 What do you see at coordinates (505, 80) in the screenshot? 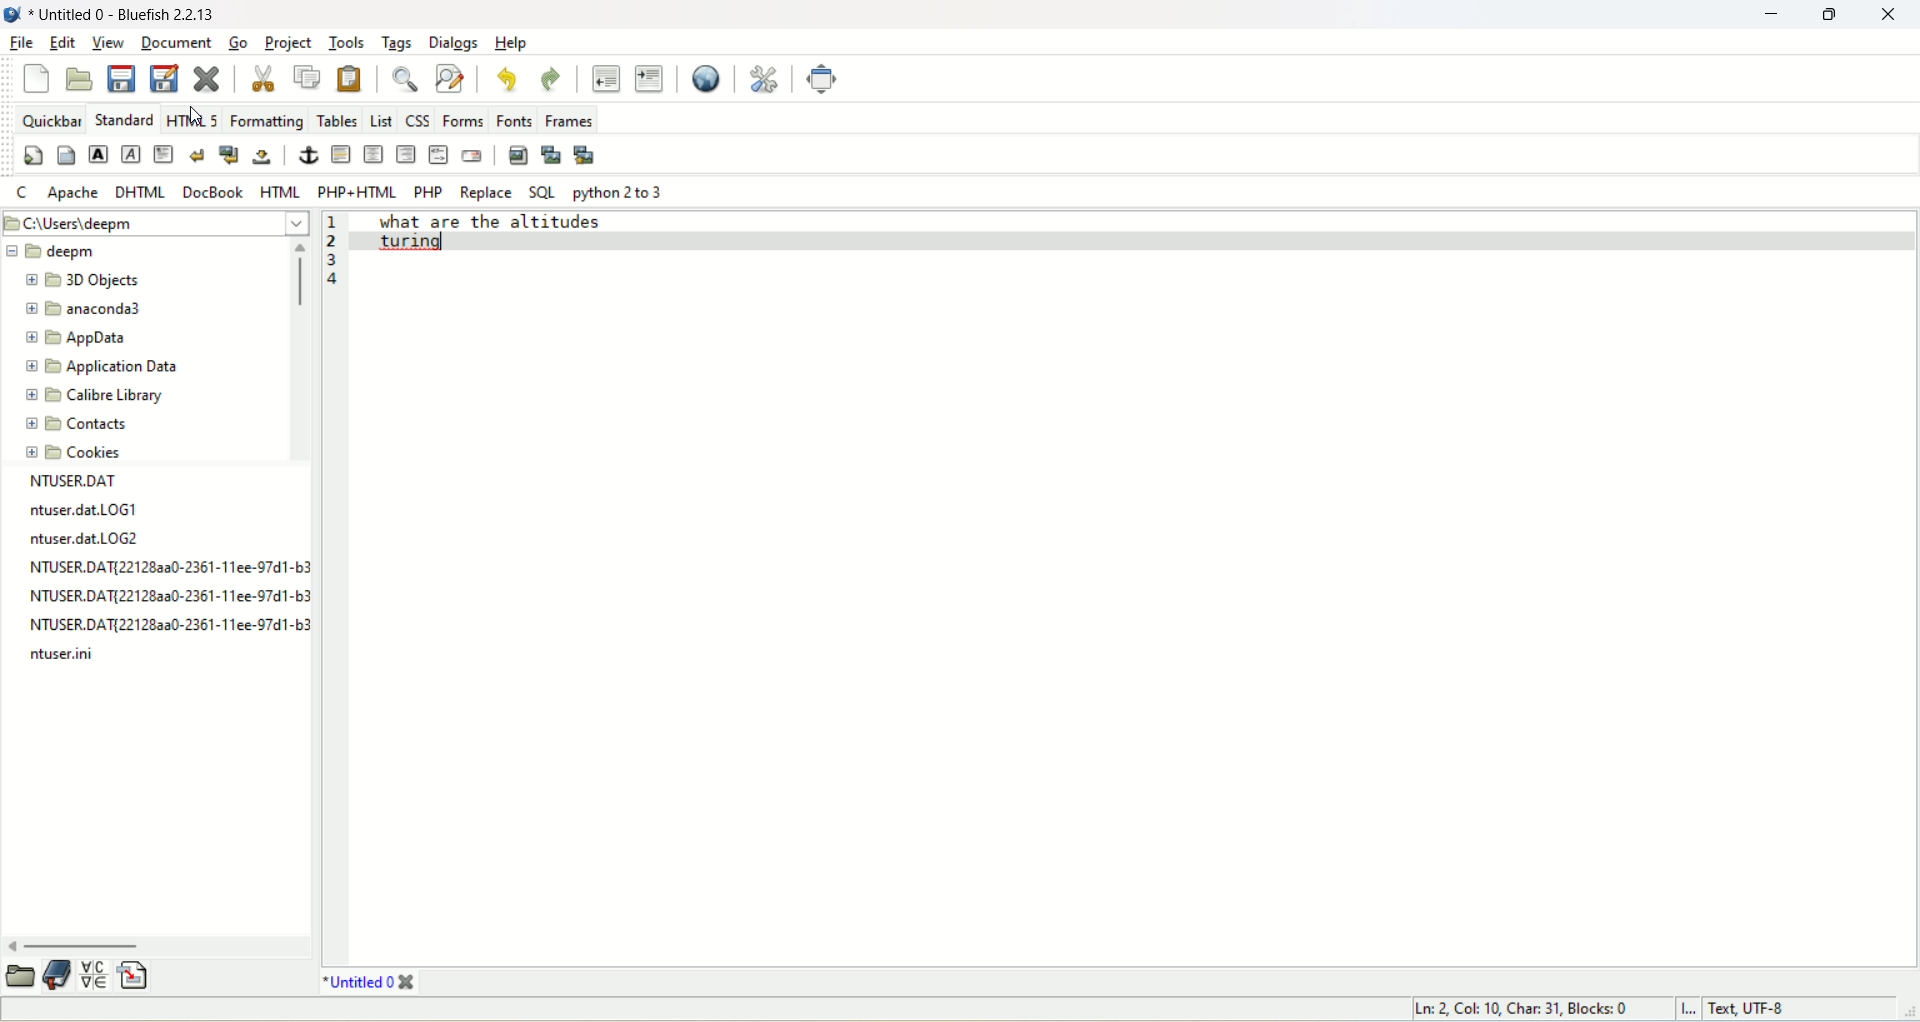
I see `undo` at bounding box center [505, 80].